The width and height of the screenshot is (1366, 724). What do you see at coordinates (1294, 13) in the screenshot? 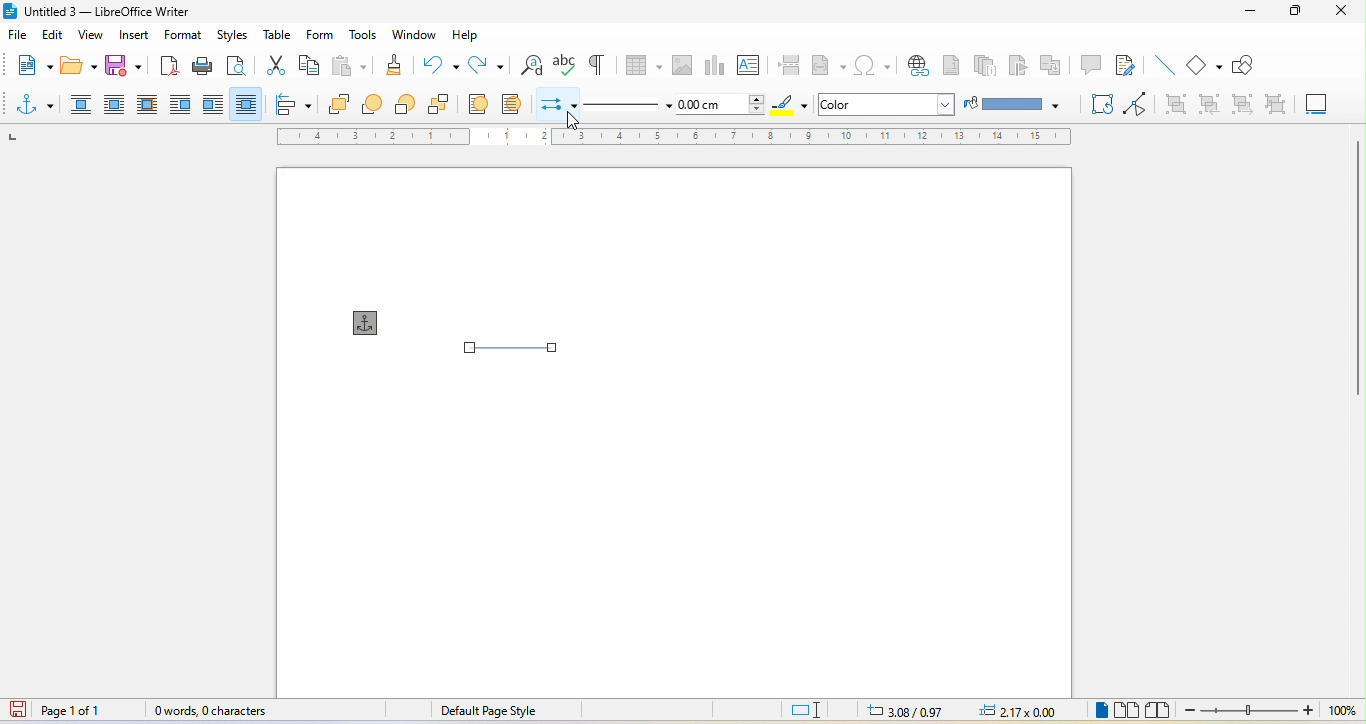
I see `maximize` at bounding box center [1294, 13].